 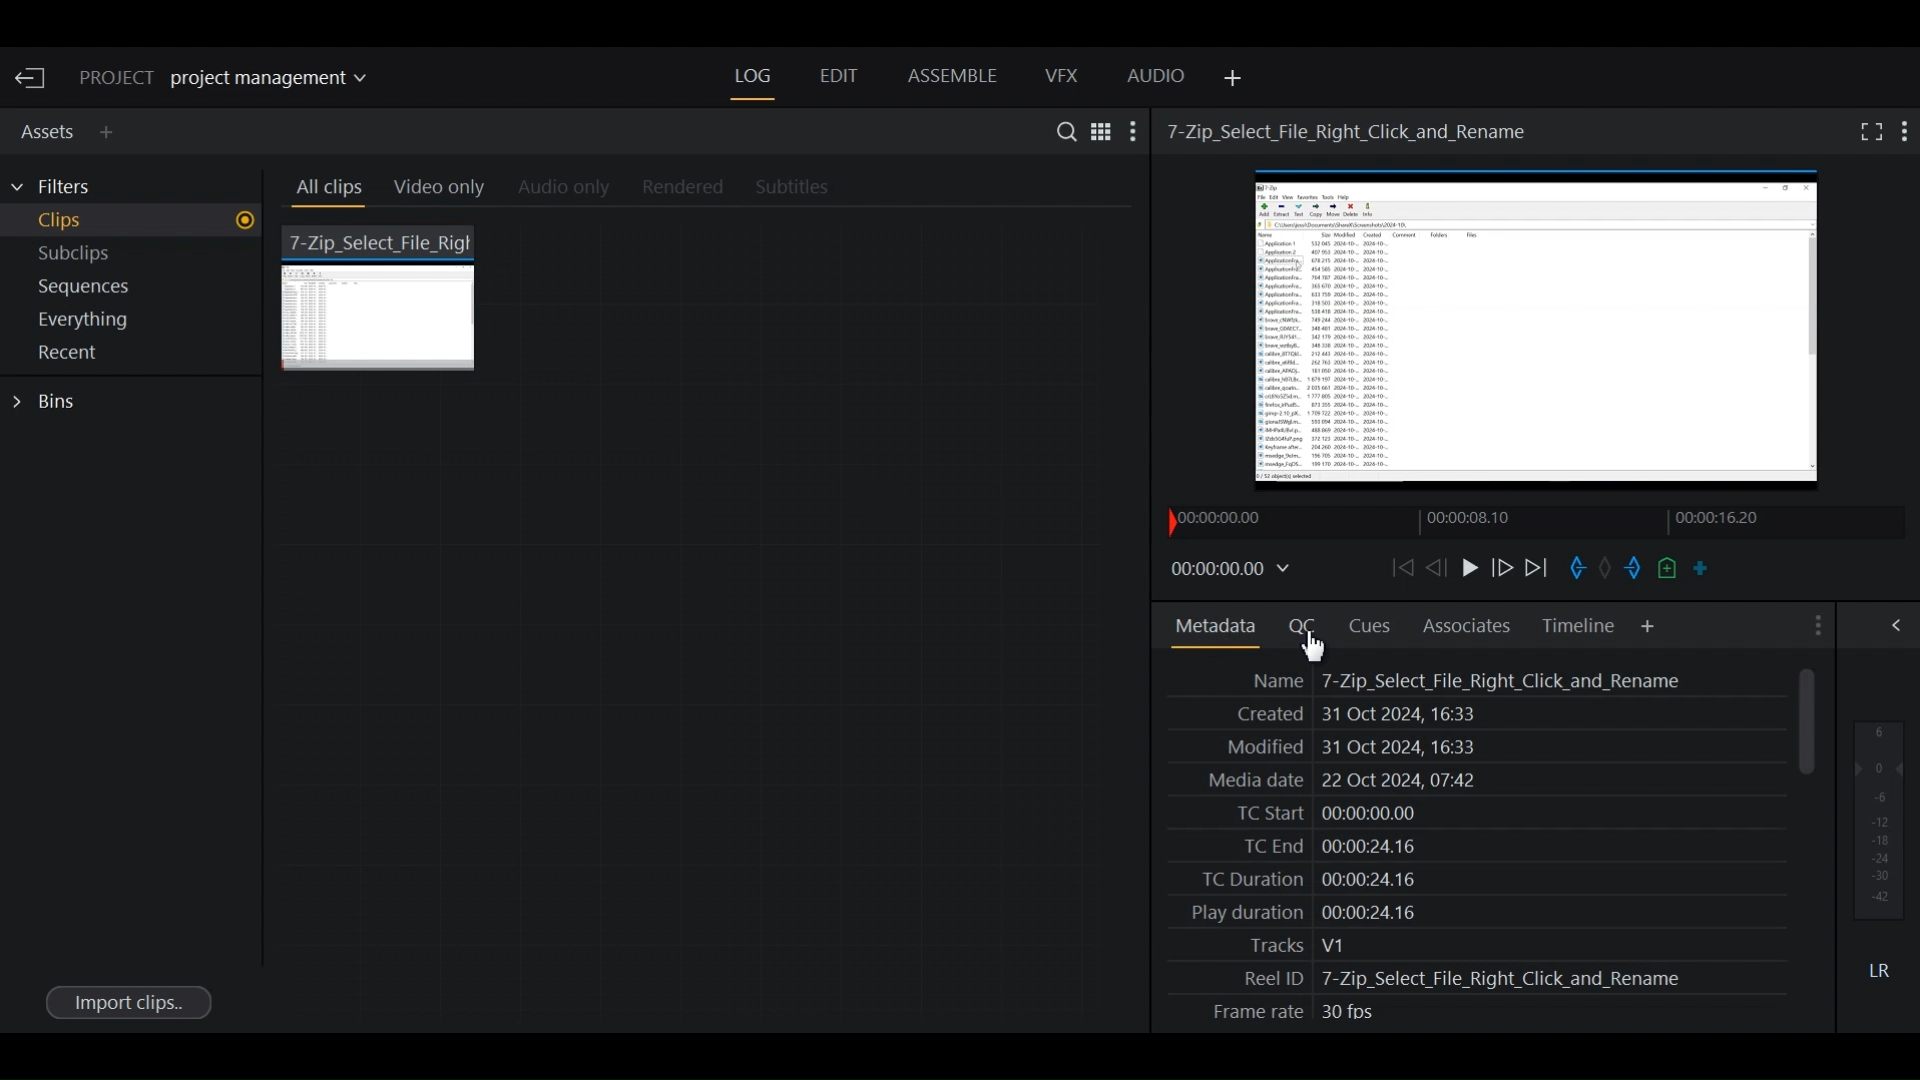 I want to click on Quality Control, so click(x=1307, y=626).